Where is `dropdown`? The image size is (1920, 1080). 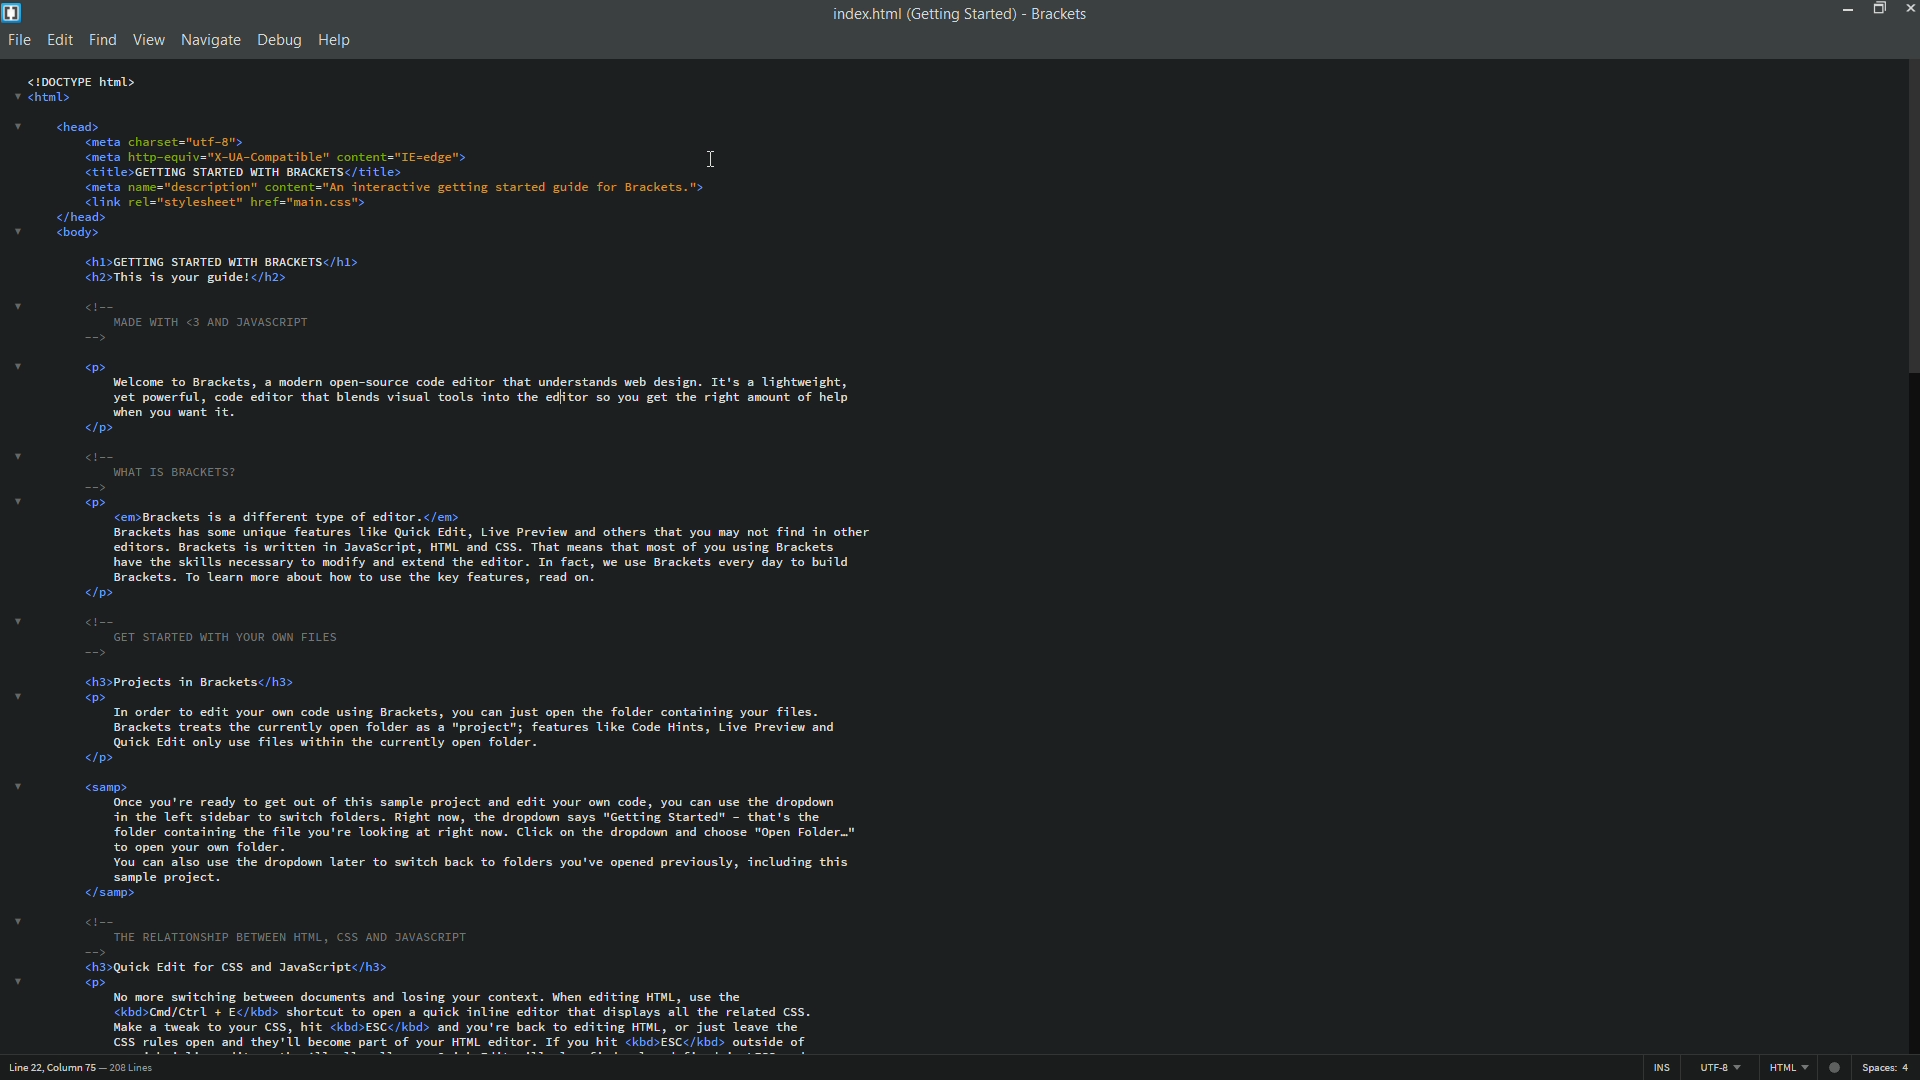 dropdown is located at coordinates (18, 126).